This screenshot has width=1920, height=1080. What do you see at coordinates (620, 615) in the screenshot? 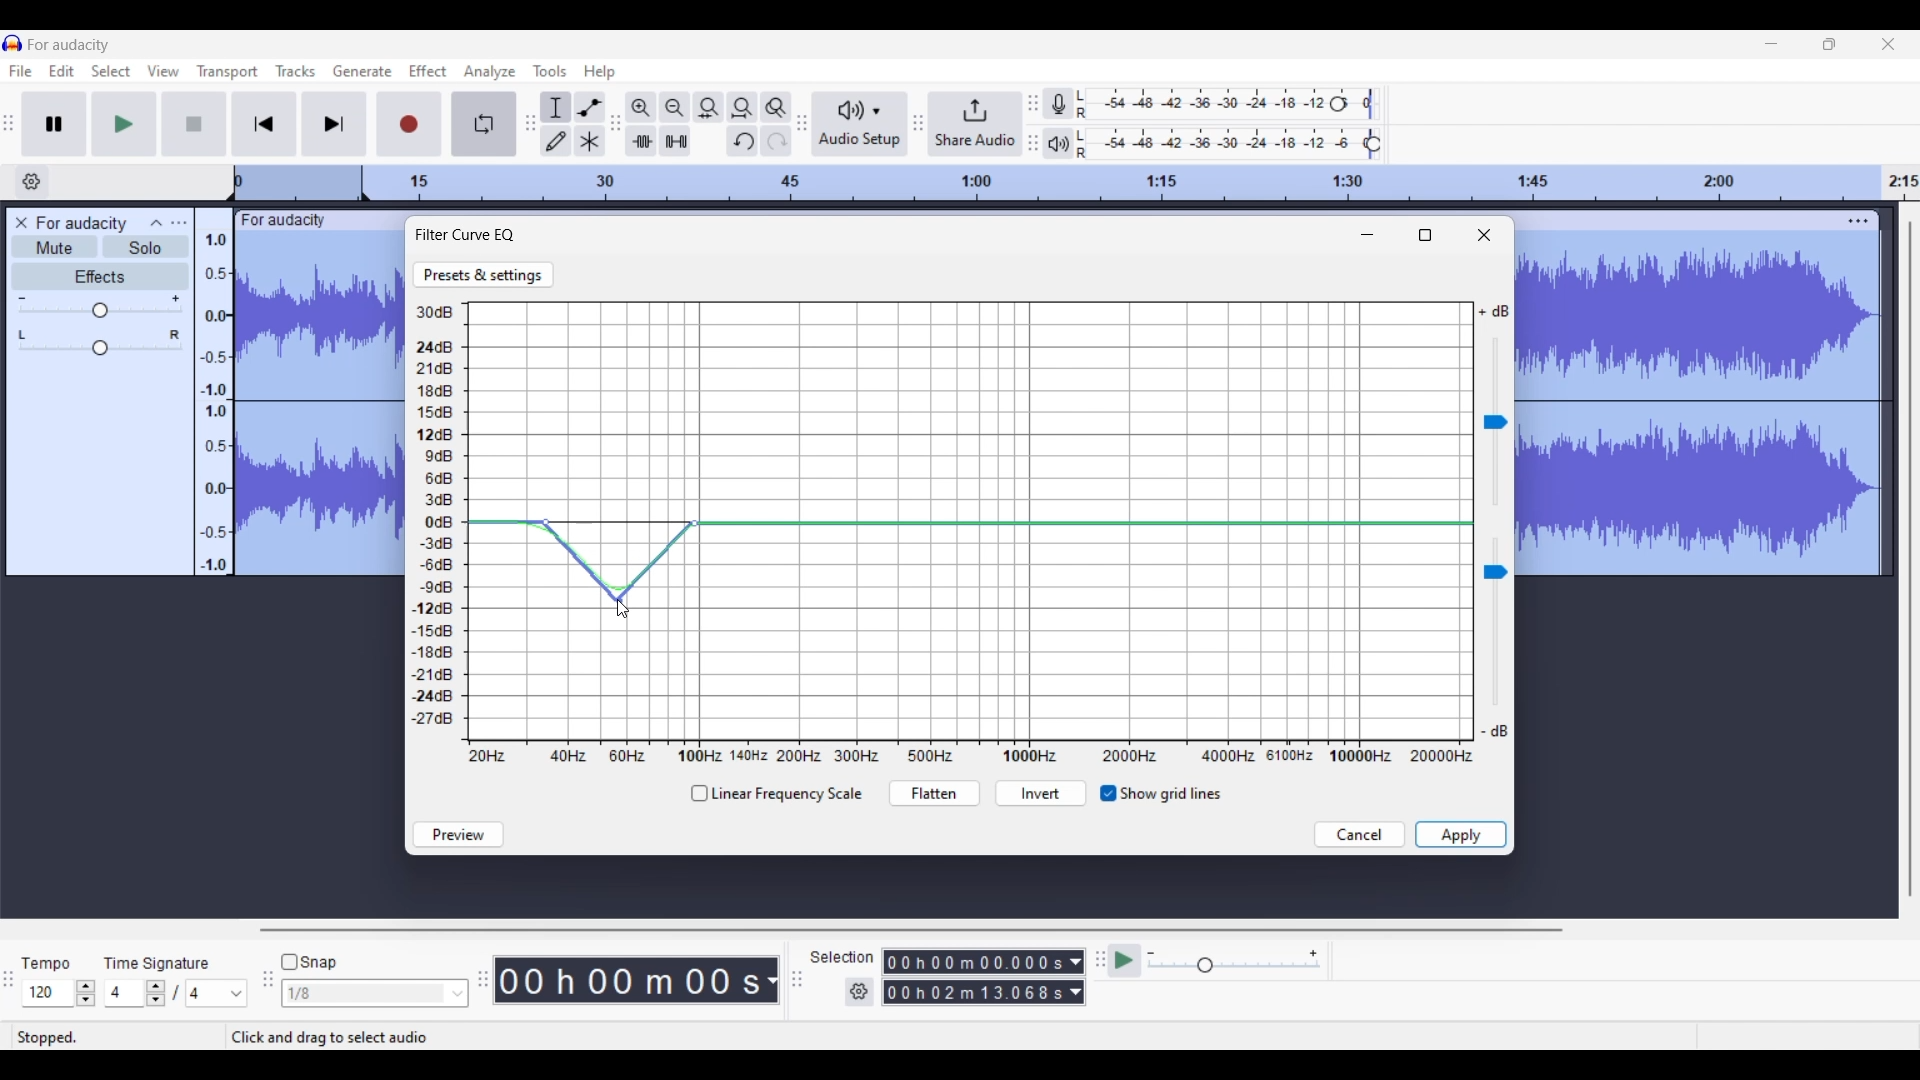
I see `Cursor clicking on curve` at bounding box center [620, 615].